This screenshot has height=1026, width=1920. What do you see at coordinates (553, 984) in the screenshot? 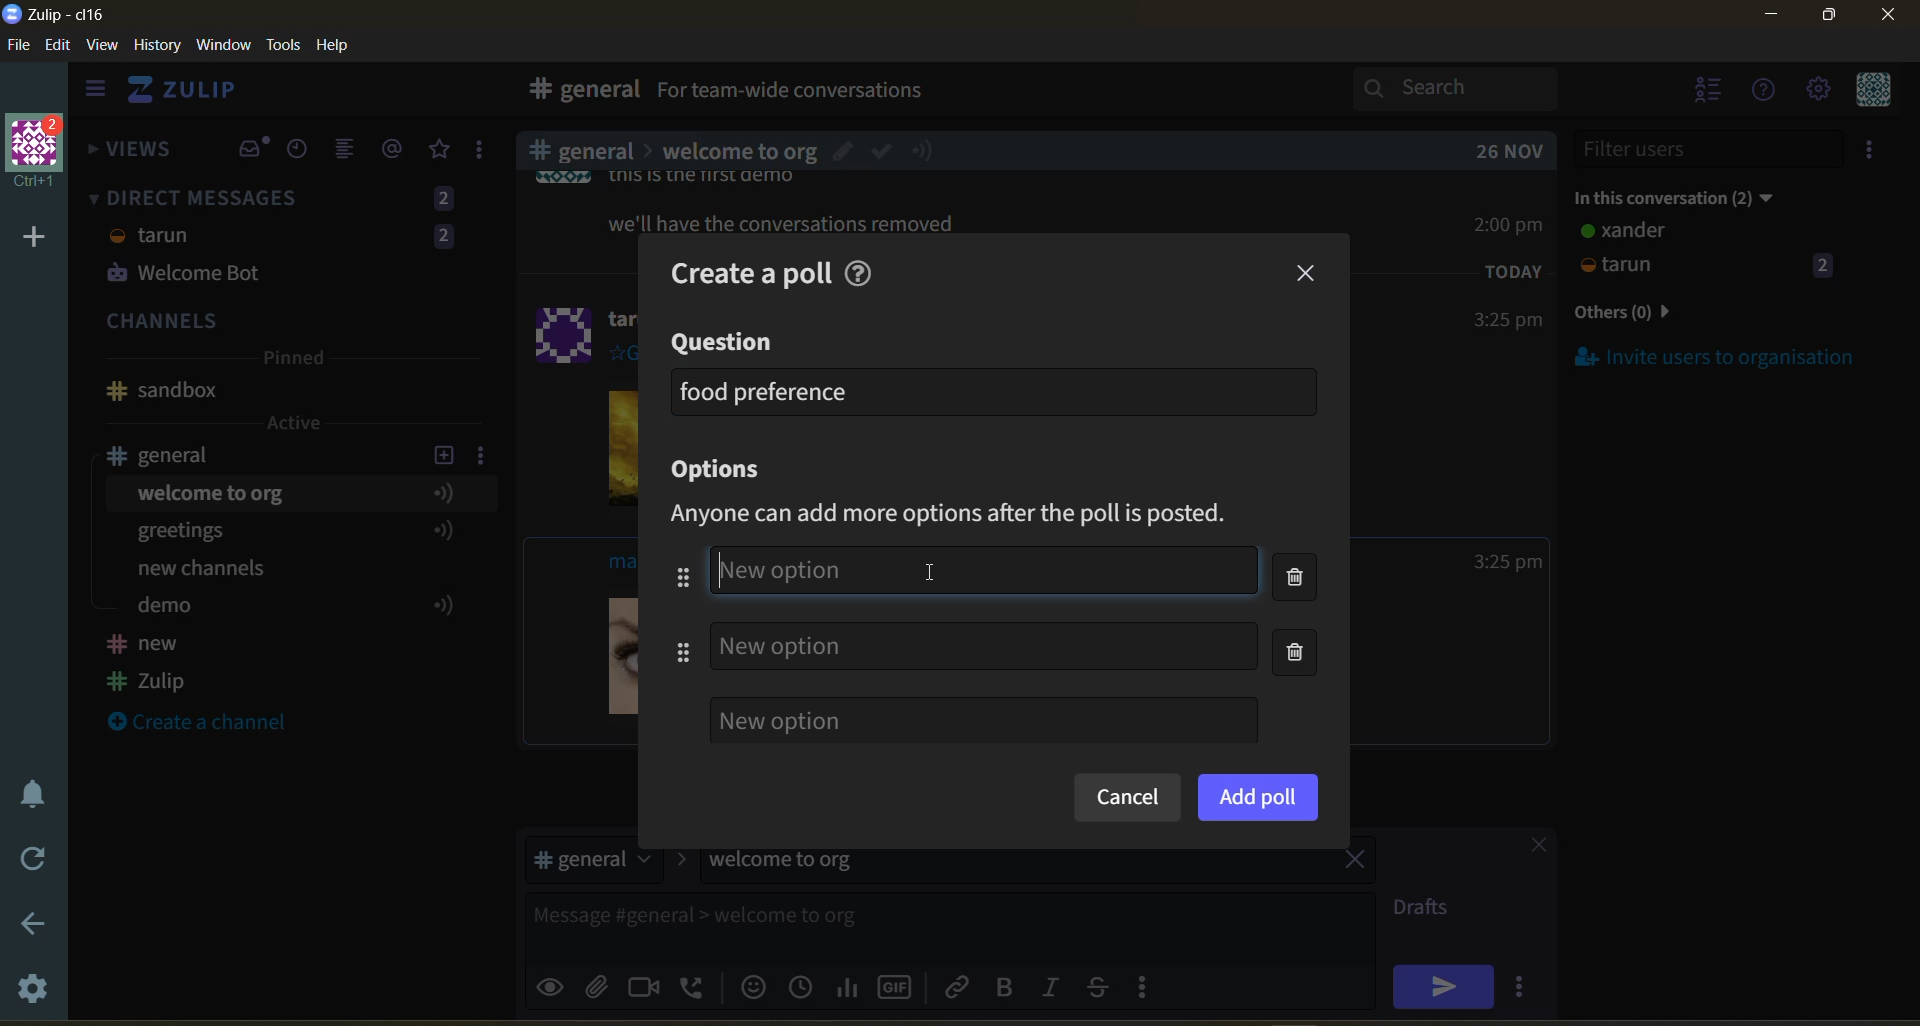
I see `preview` at bounding box center [553, 984].